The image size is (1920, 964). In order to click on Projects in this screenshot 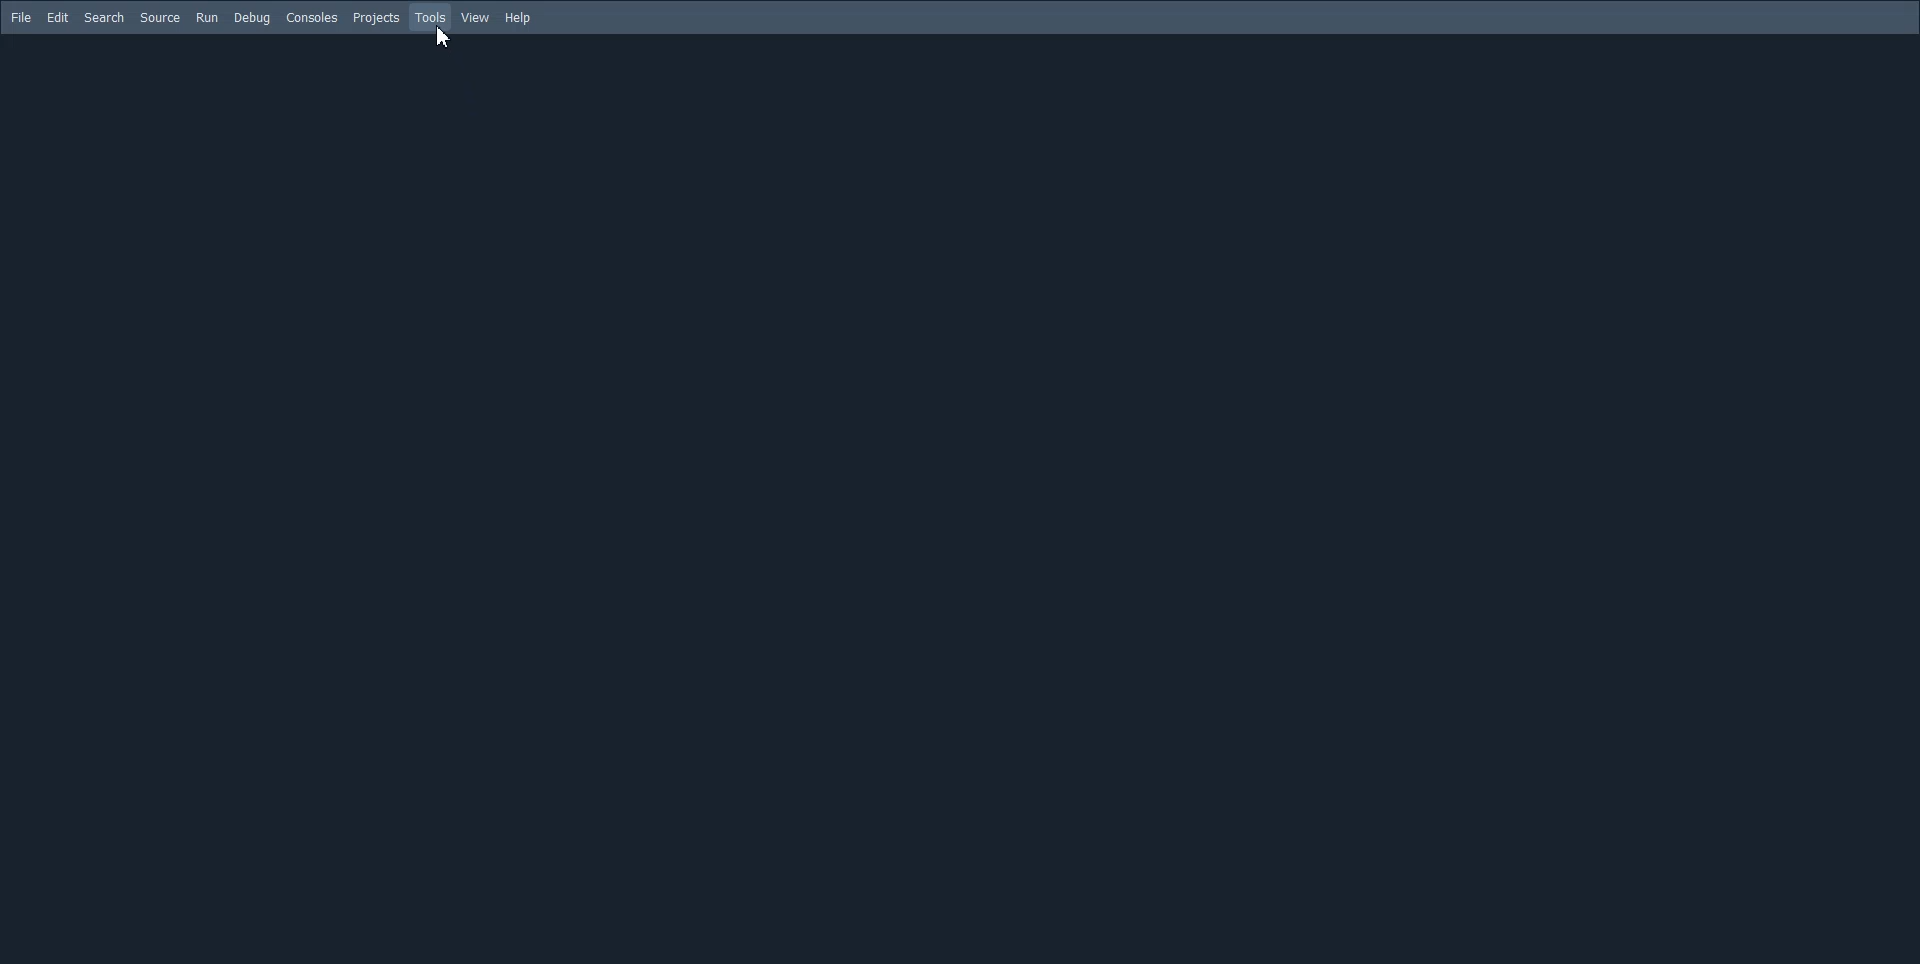, I will do `click(376, 17)`.